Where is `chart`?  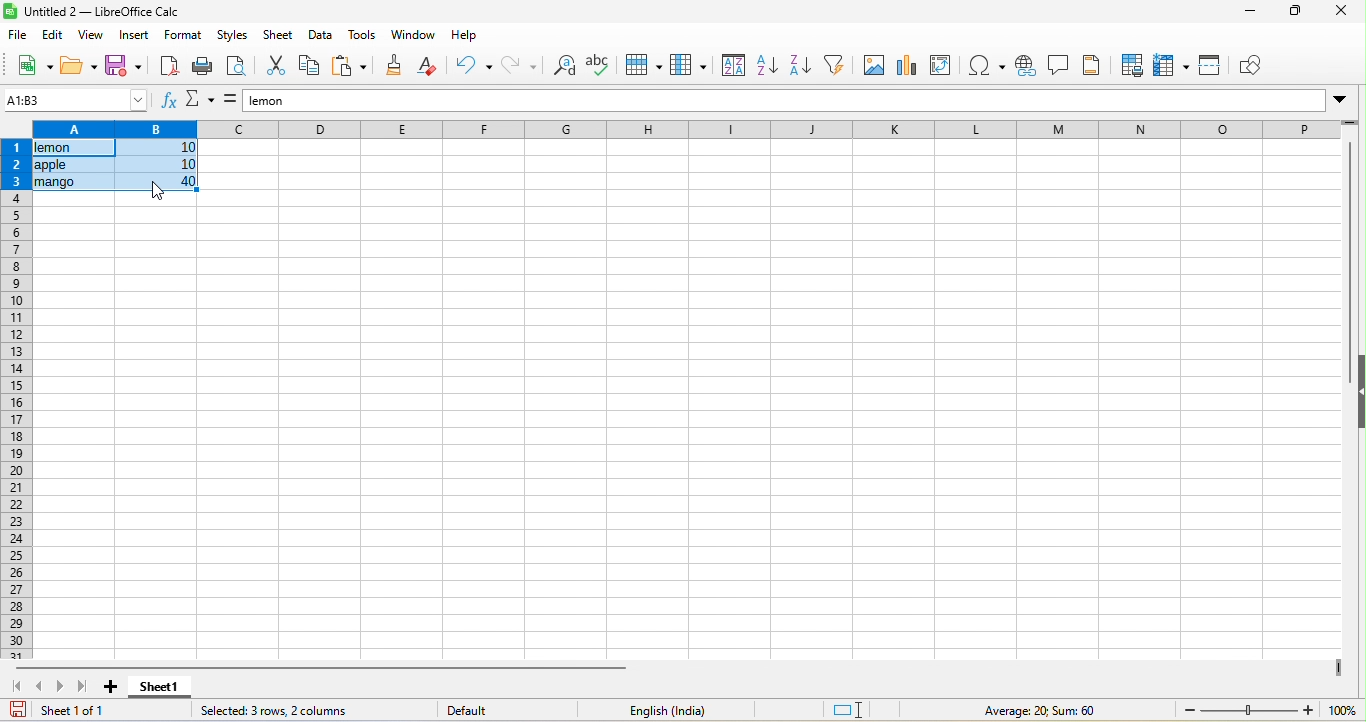 chart is located at coordinates (905, 67).